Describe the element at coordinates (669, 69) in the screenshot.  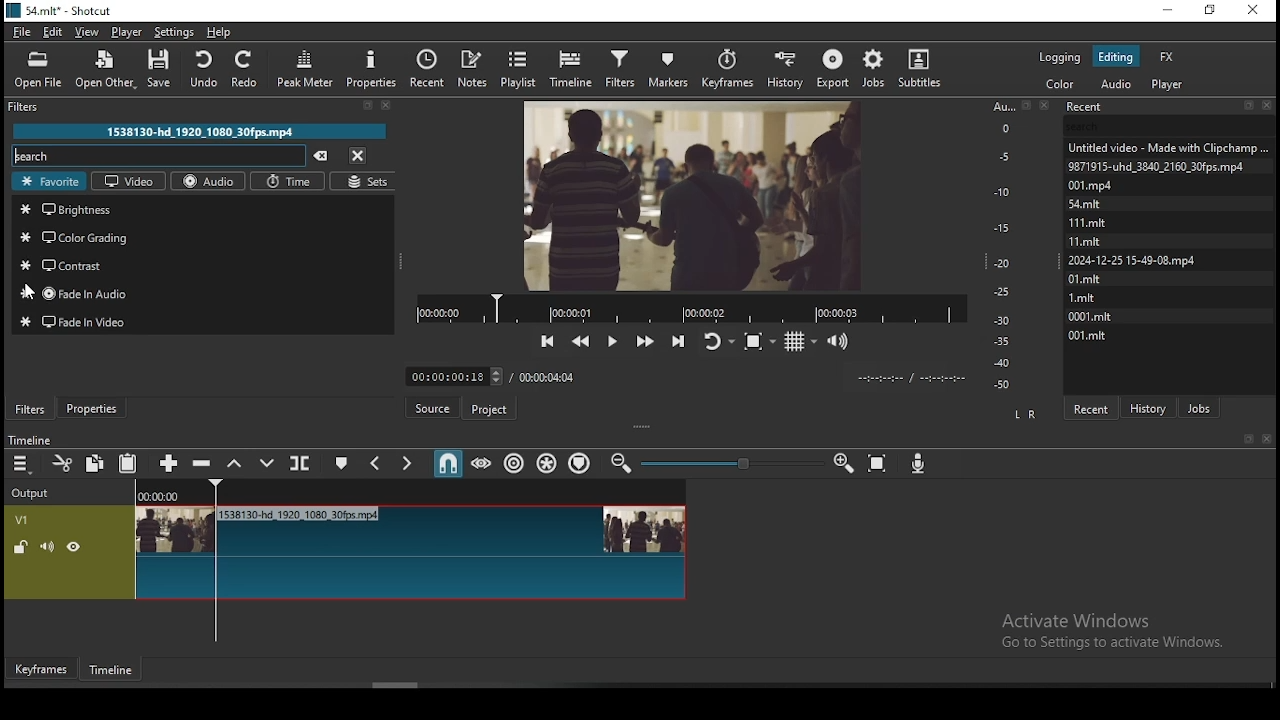
I see `markers` at that location.